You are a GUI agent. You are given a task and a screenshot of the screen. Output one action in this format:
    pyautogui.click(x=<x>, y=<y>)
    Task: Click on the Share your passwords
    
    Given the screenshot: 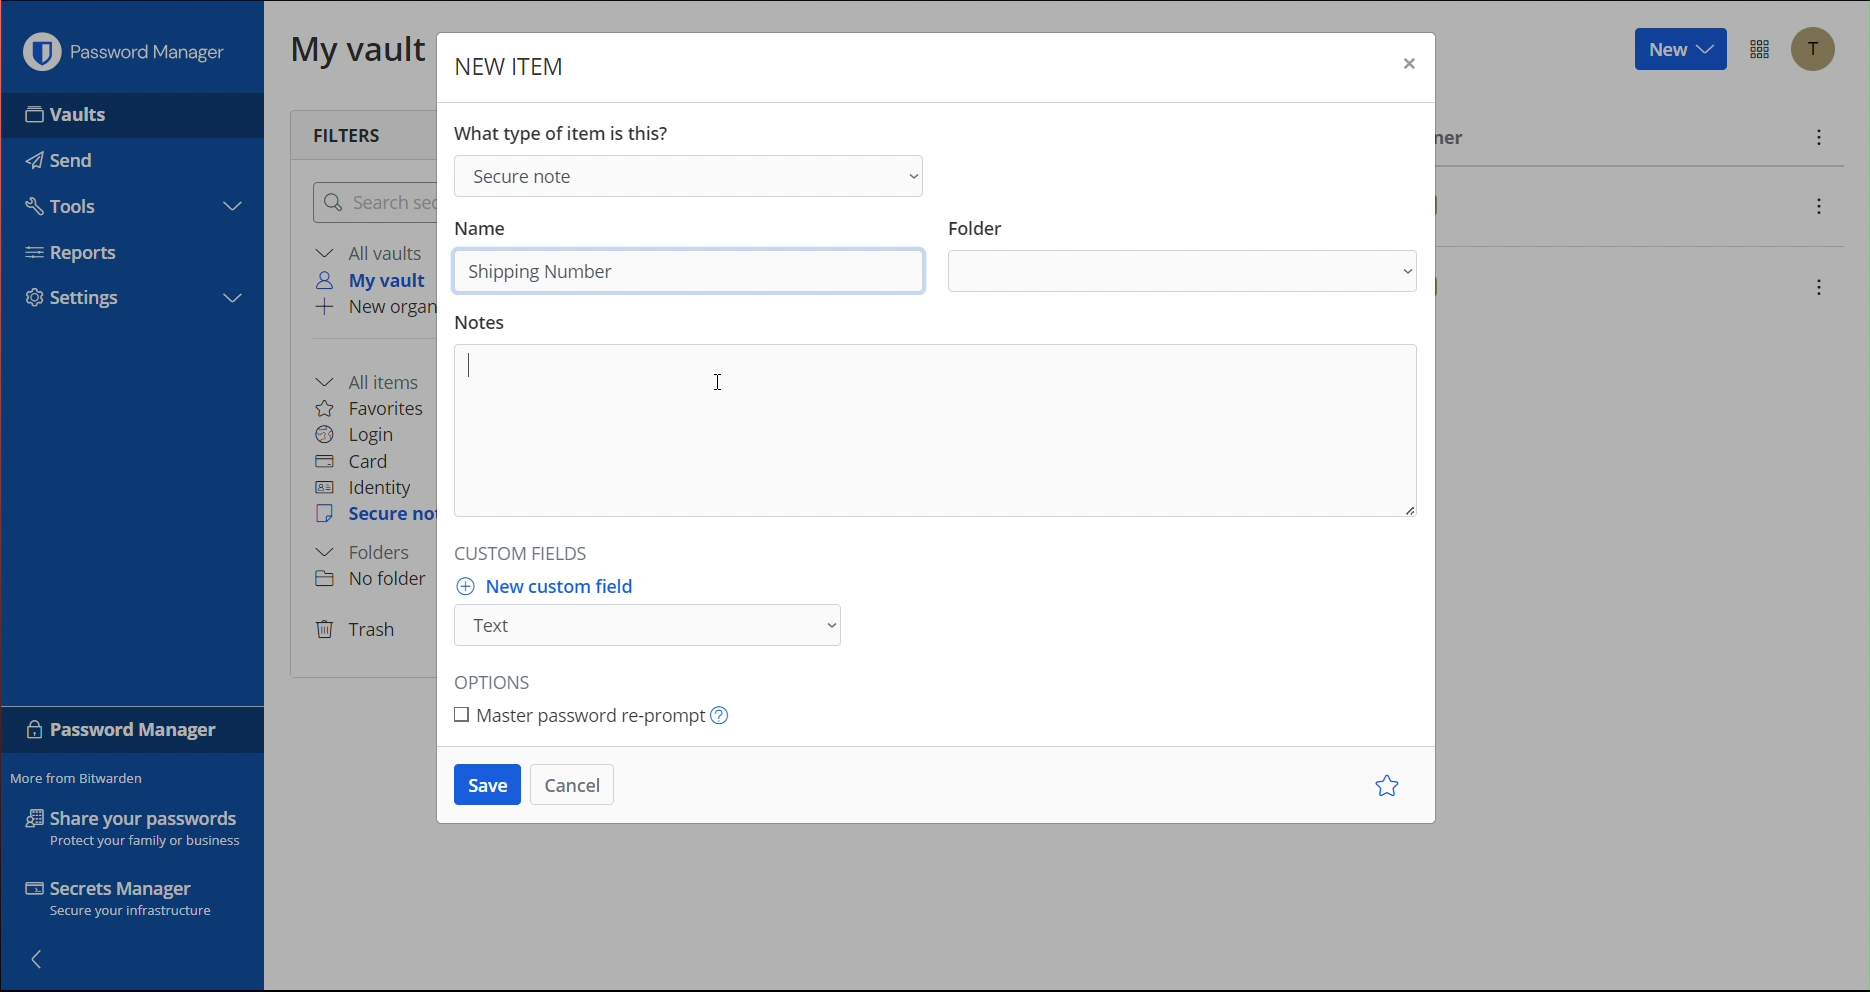 What is the action you would take?
    pyautogui.click(x=128, y=829)
    